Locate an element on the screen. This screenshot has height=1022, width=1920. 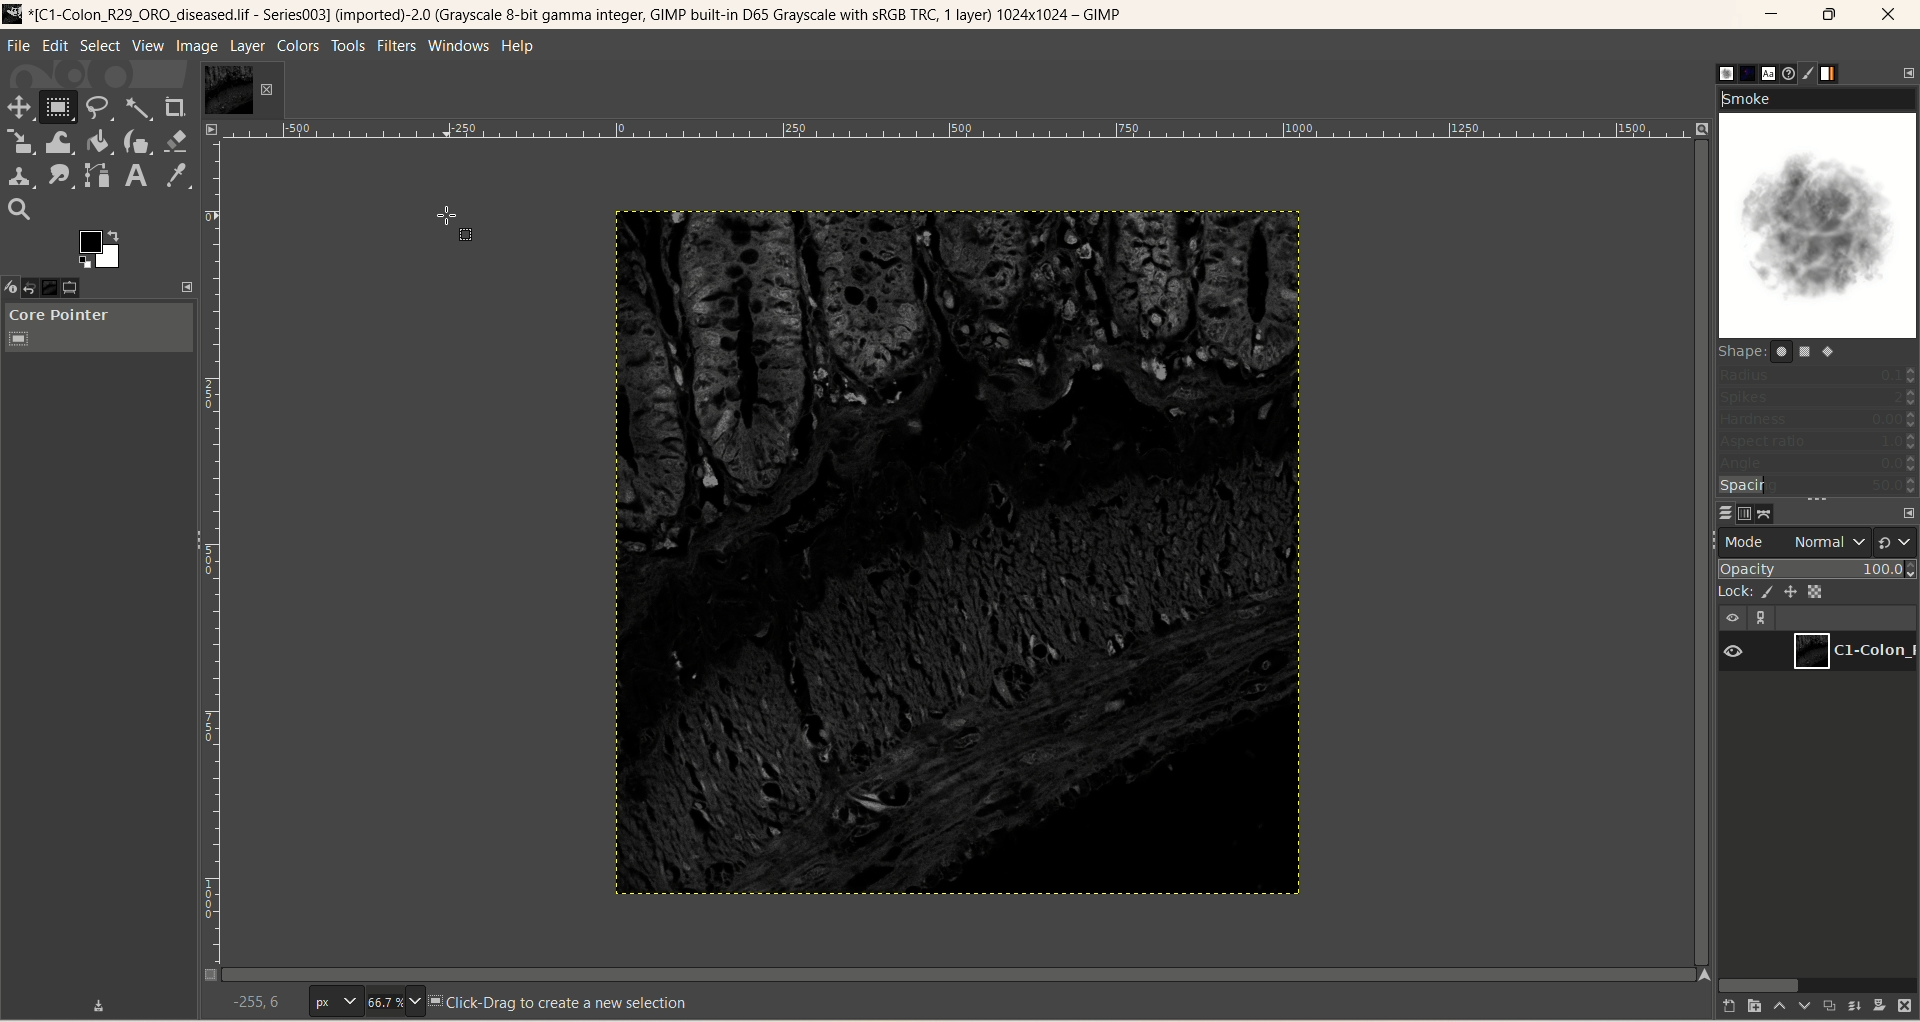
 is located at coordinates (261, 995).